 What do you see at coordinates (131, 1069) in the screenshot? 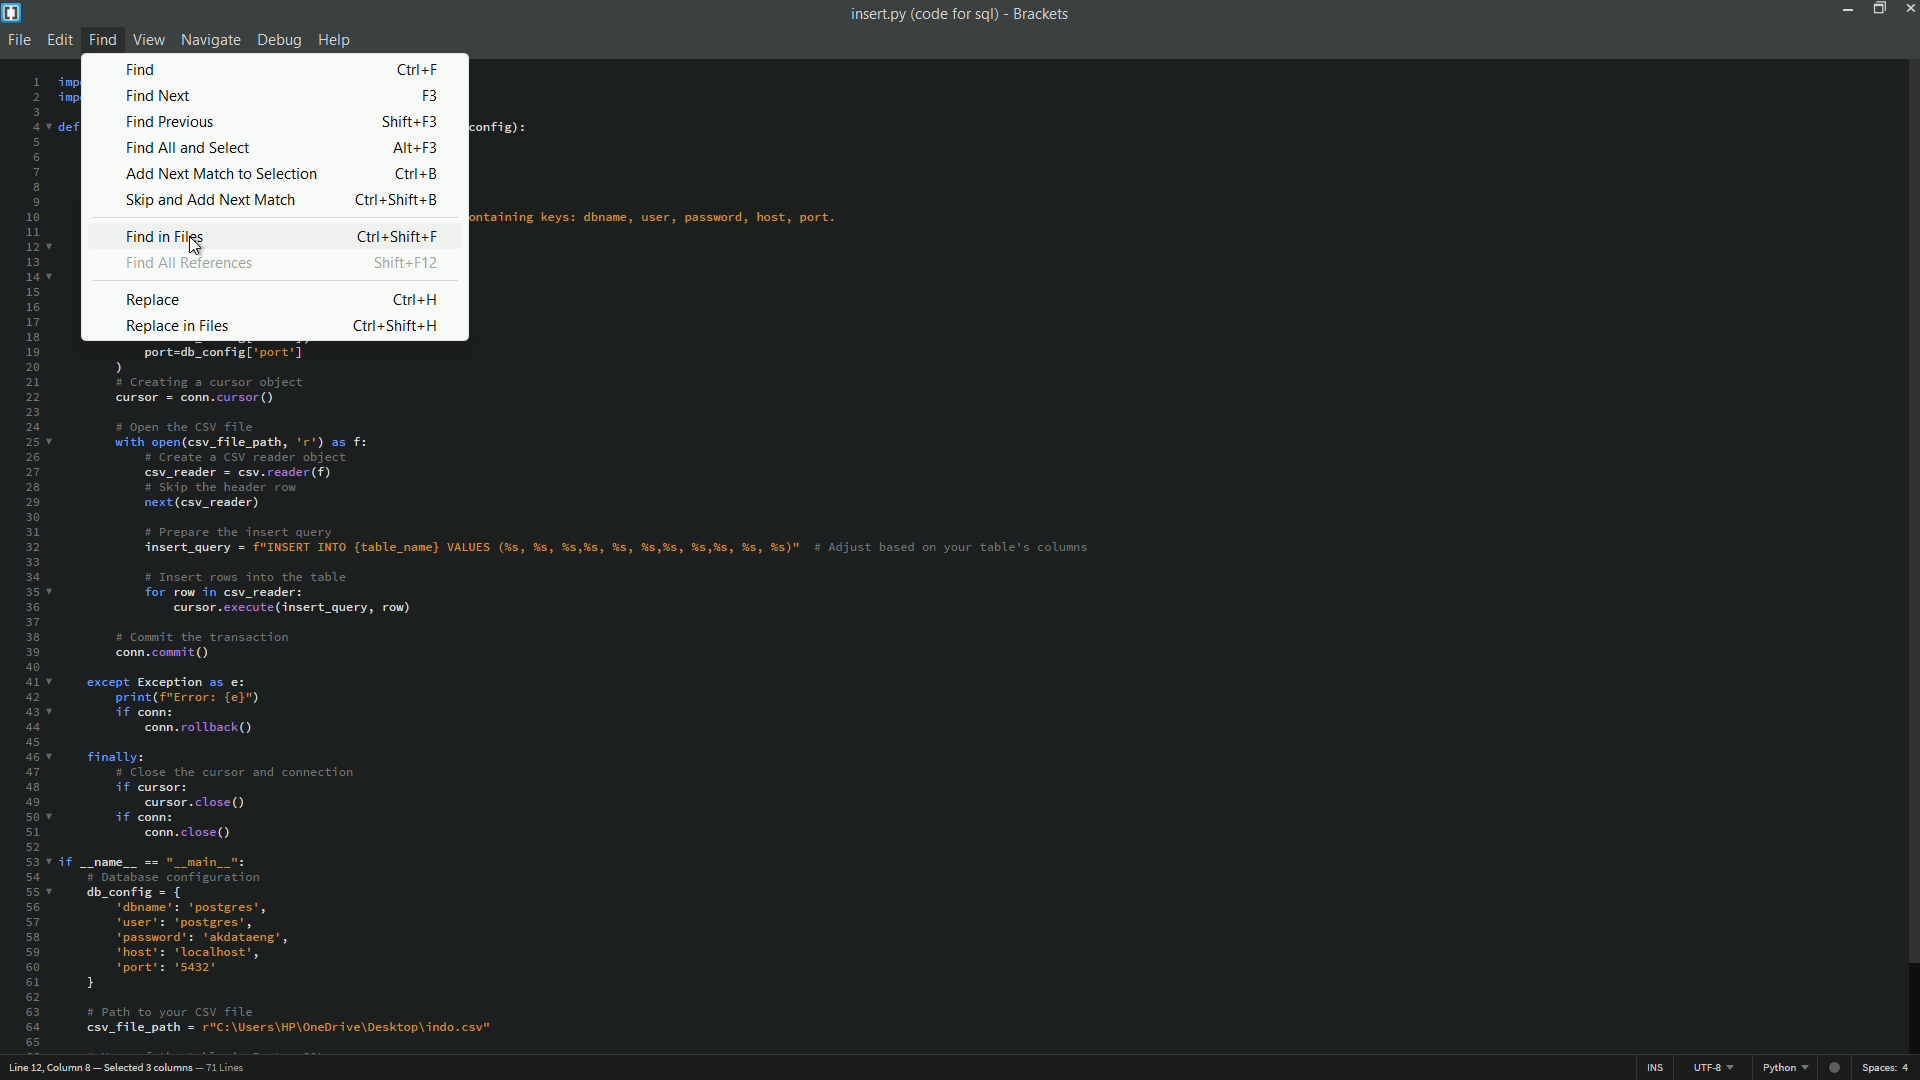
I see `cursor position` at bounding box center [131, 1069].